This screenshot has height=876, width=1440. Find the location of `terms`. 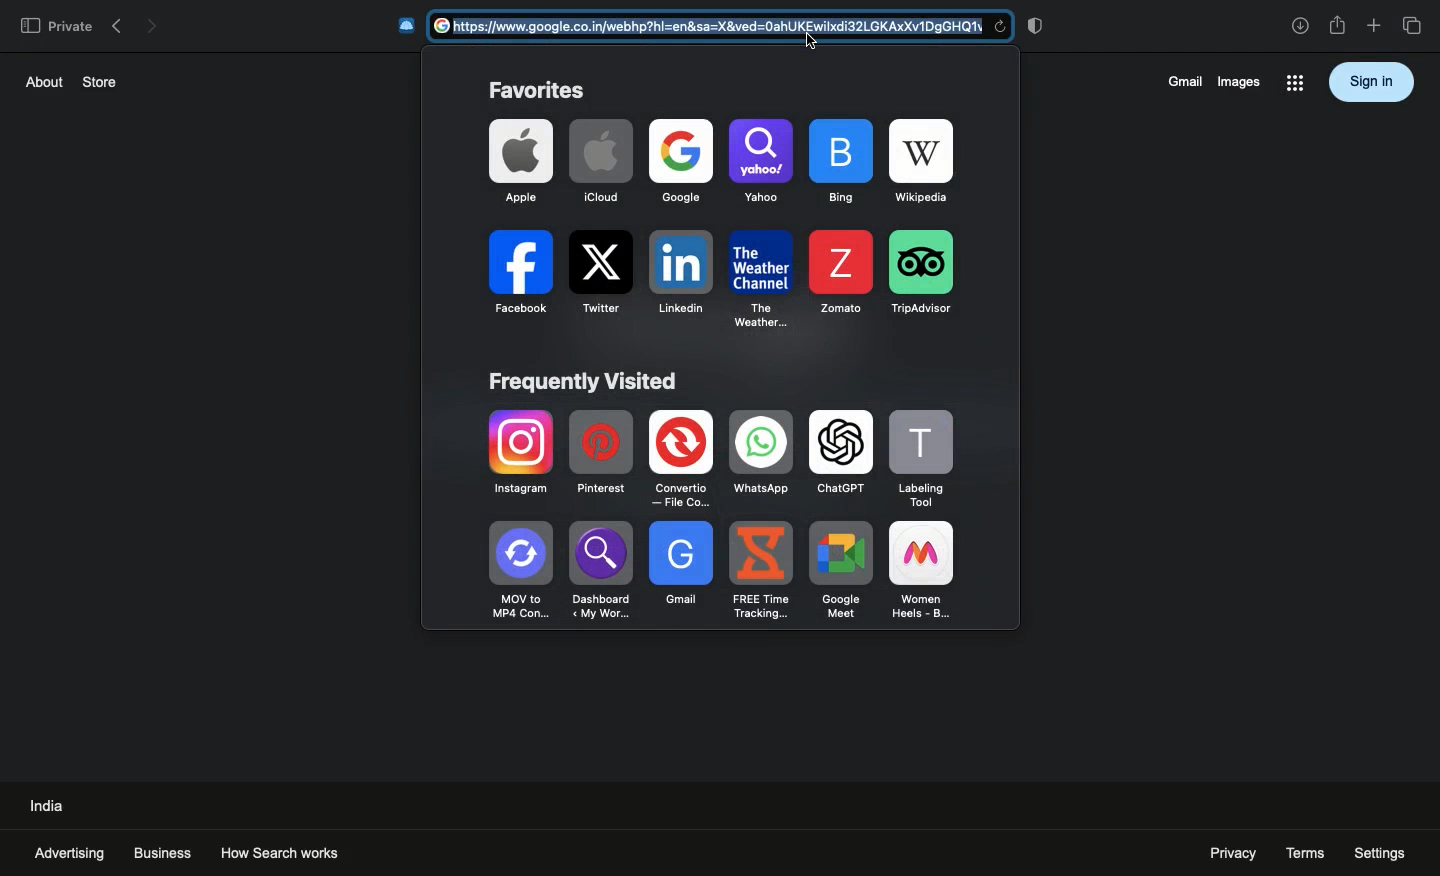

terms is located at coordinates (1306, 851).